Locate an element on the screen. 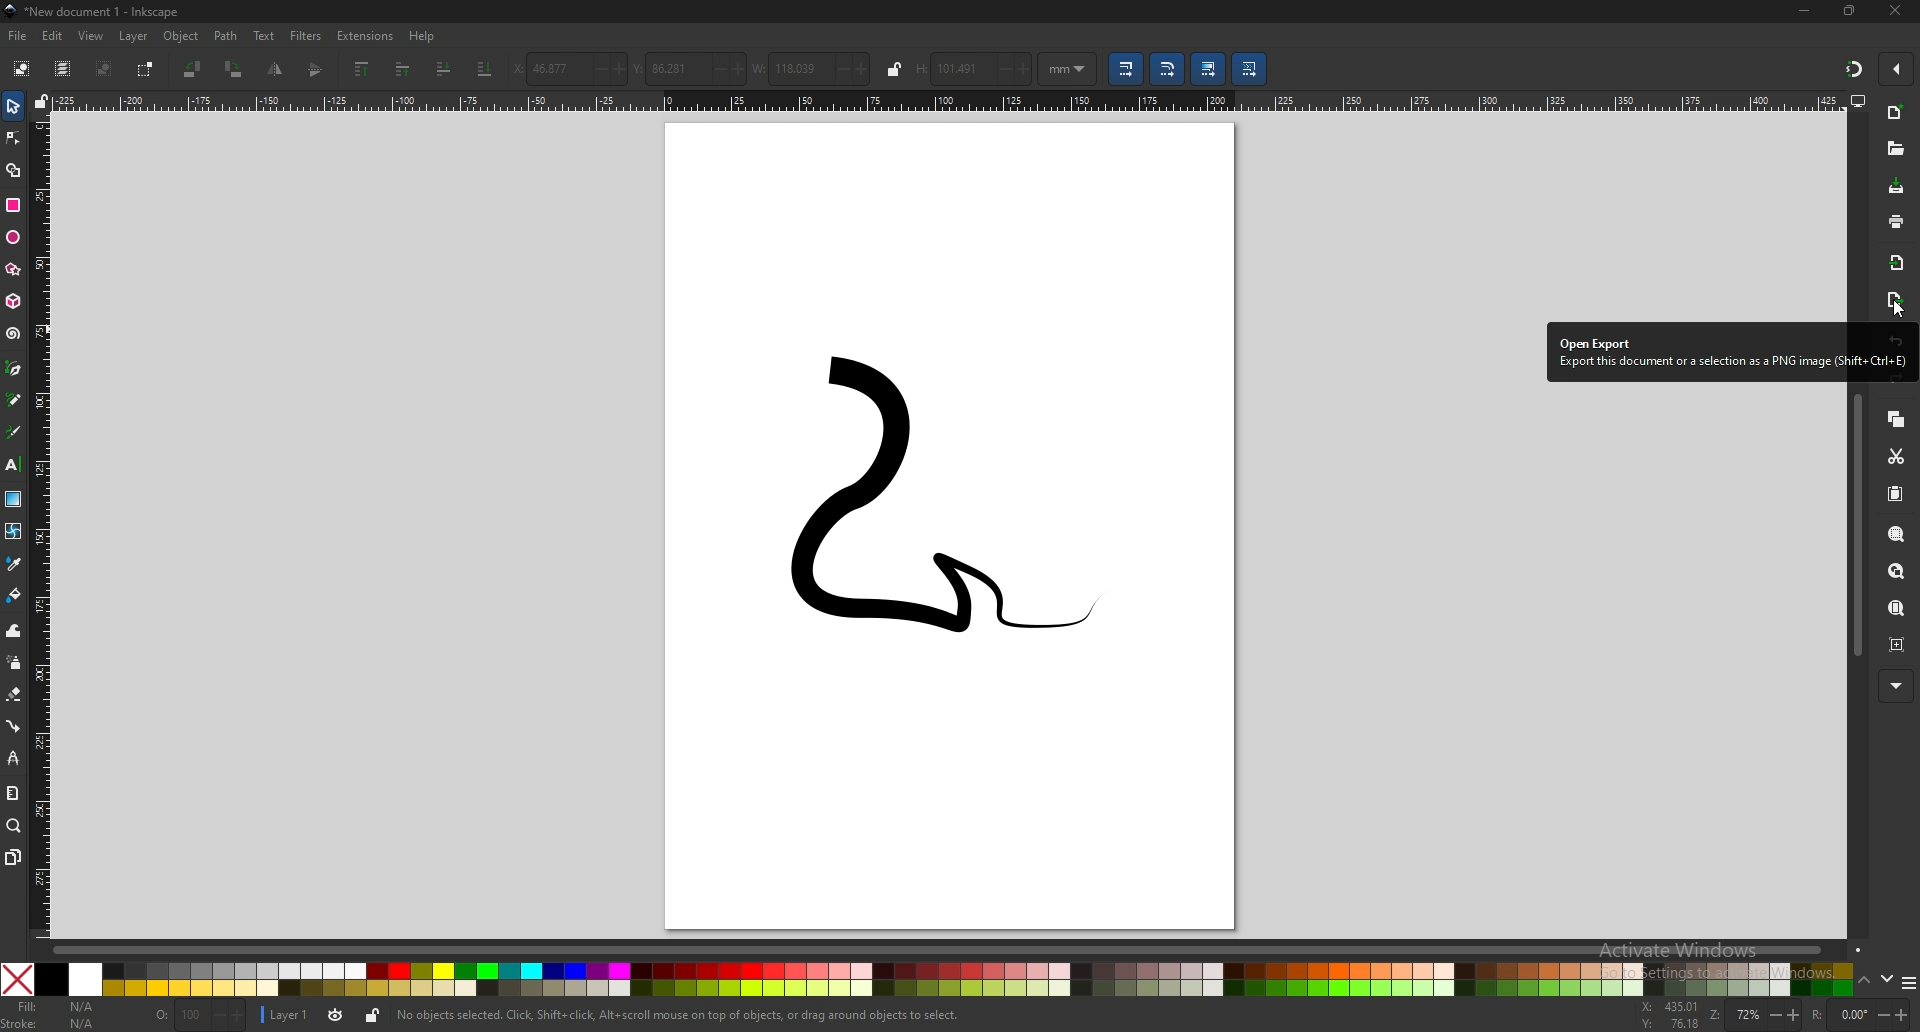 This screenshot has height=1032, width=1920. tooltip is located at coordinates (1731, 352).